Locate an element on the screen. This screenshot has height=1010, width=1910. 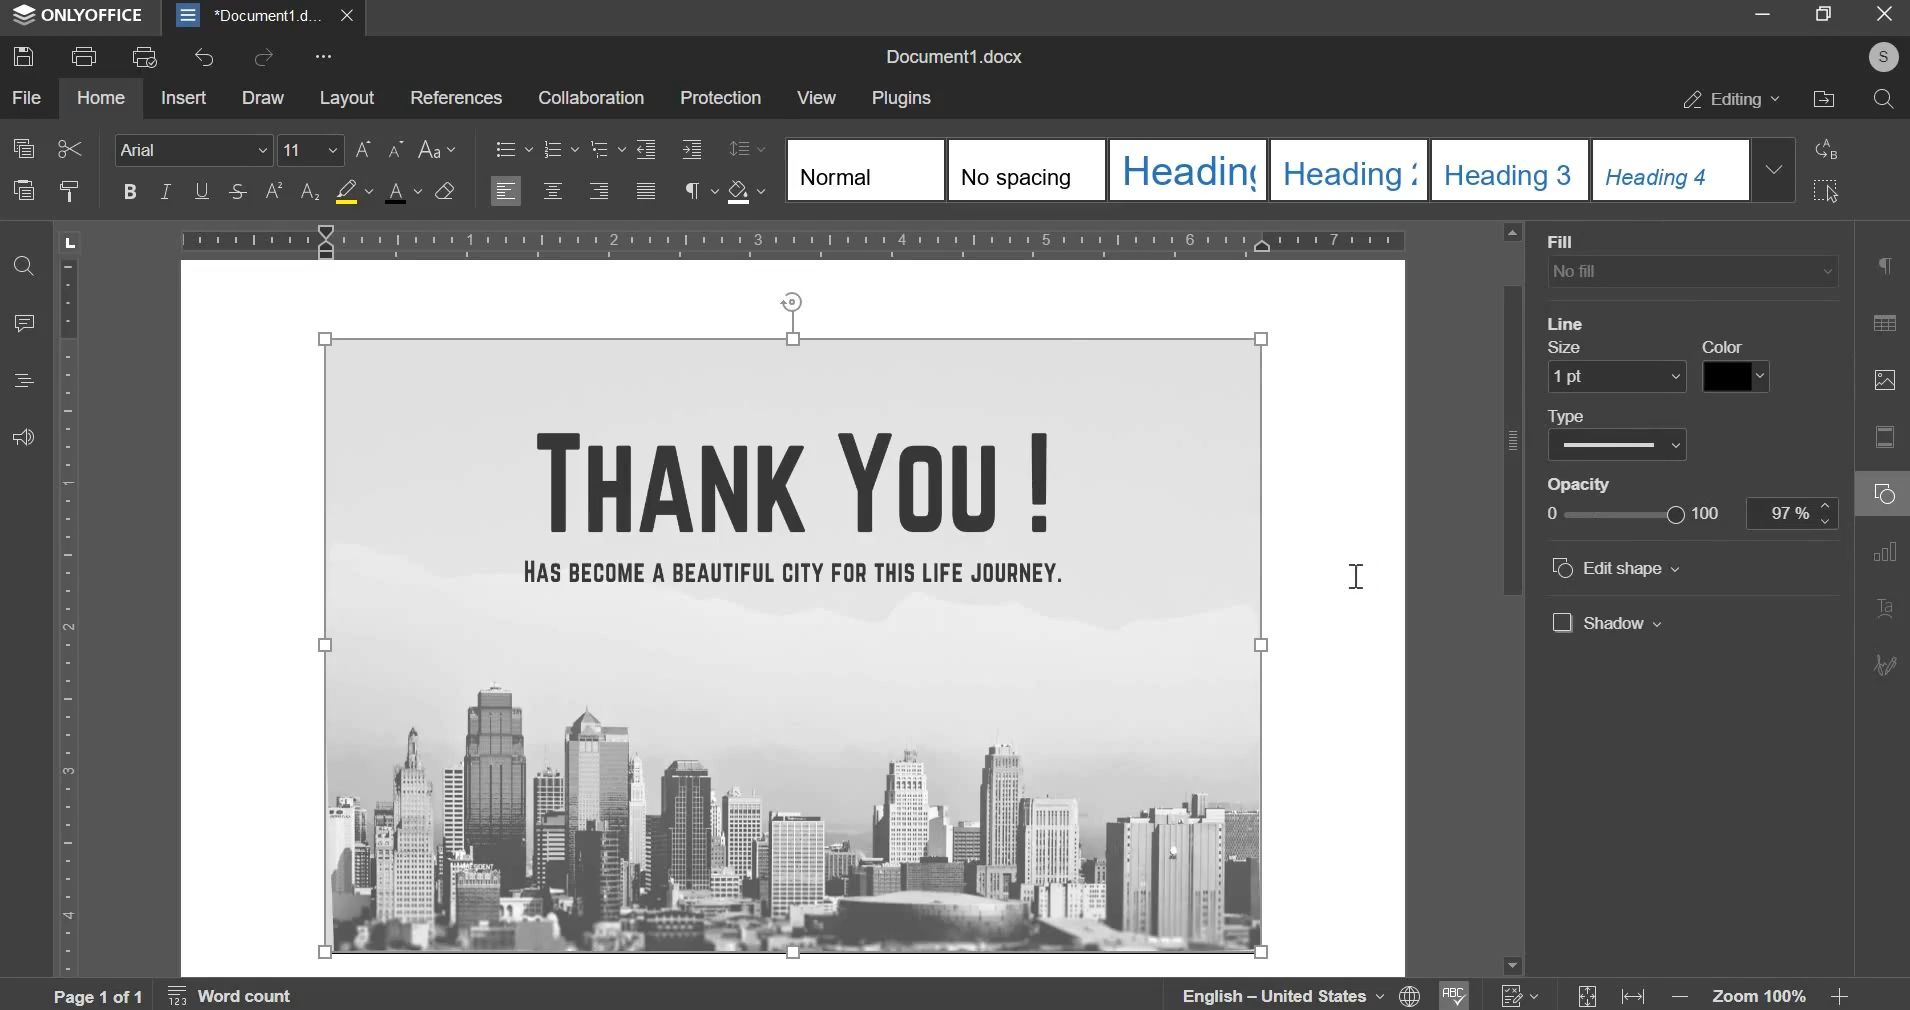
increase indent is located at coordinates (690, 149).